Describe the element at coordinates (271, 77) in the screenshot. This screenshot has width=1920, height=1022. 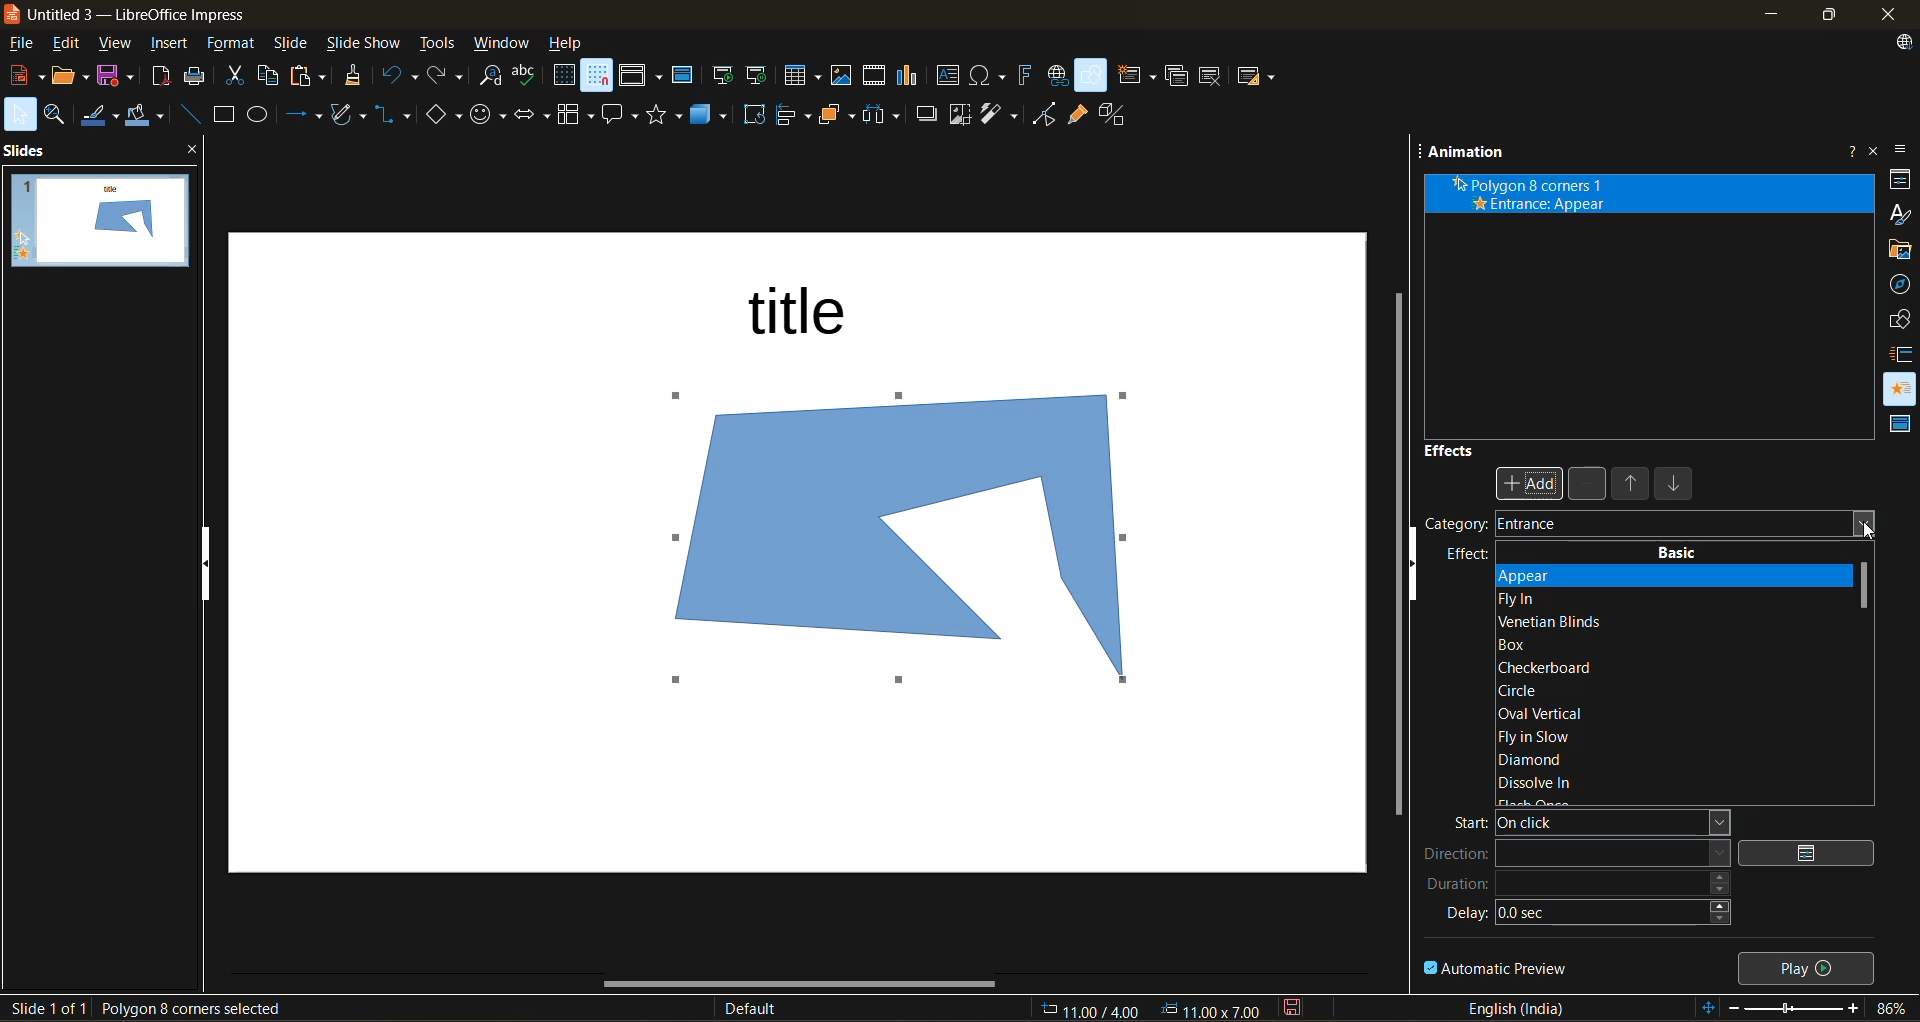
I see `copy` at that location.